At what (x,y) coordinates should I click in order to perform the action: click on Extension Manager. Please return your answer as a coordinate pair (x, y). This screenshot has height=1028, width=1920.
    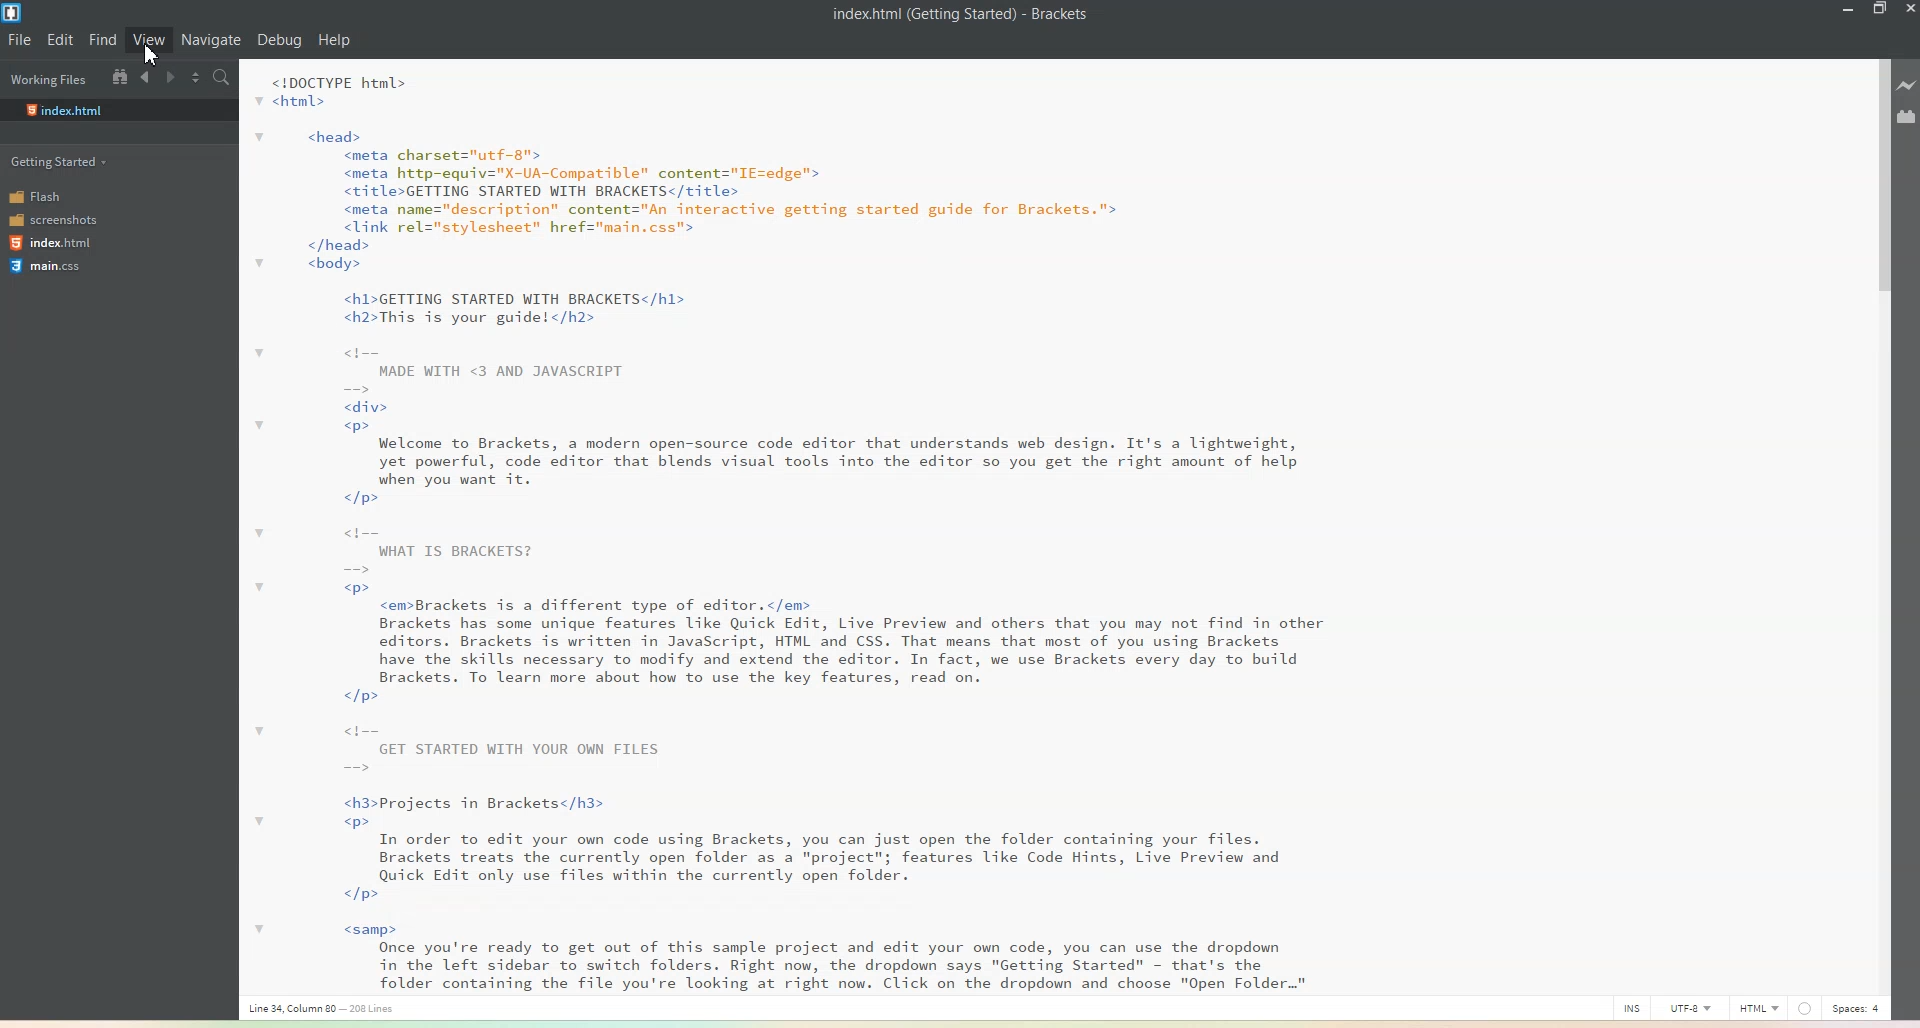
    Looking at the image, I should click on (1907, 116).